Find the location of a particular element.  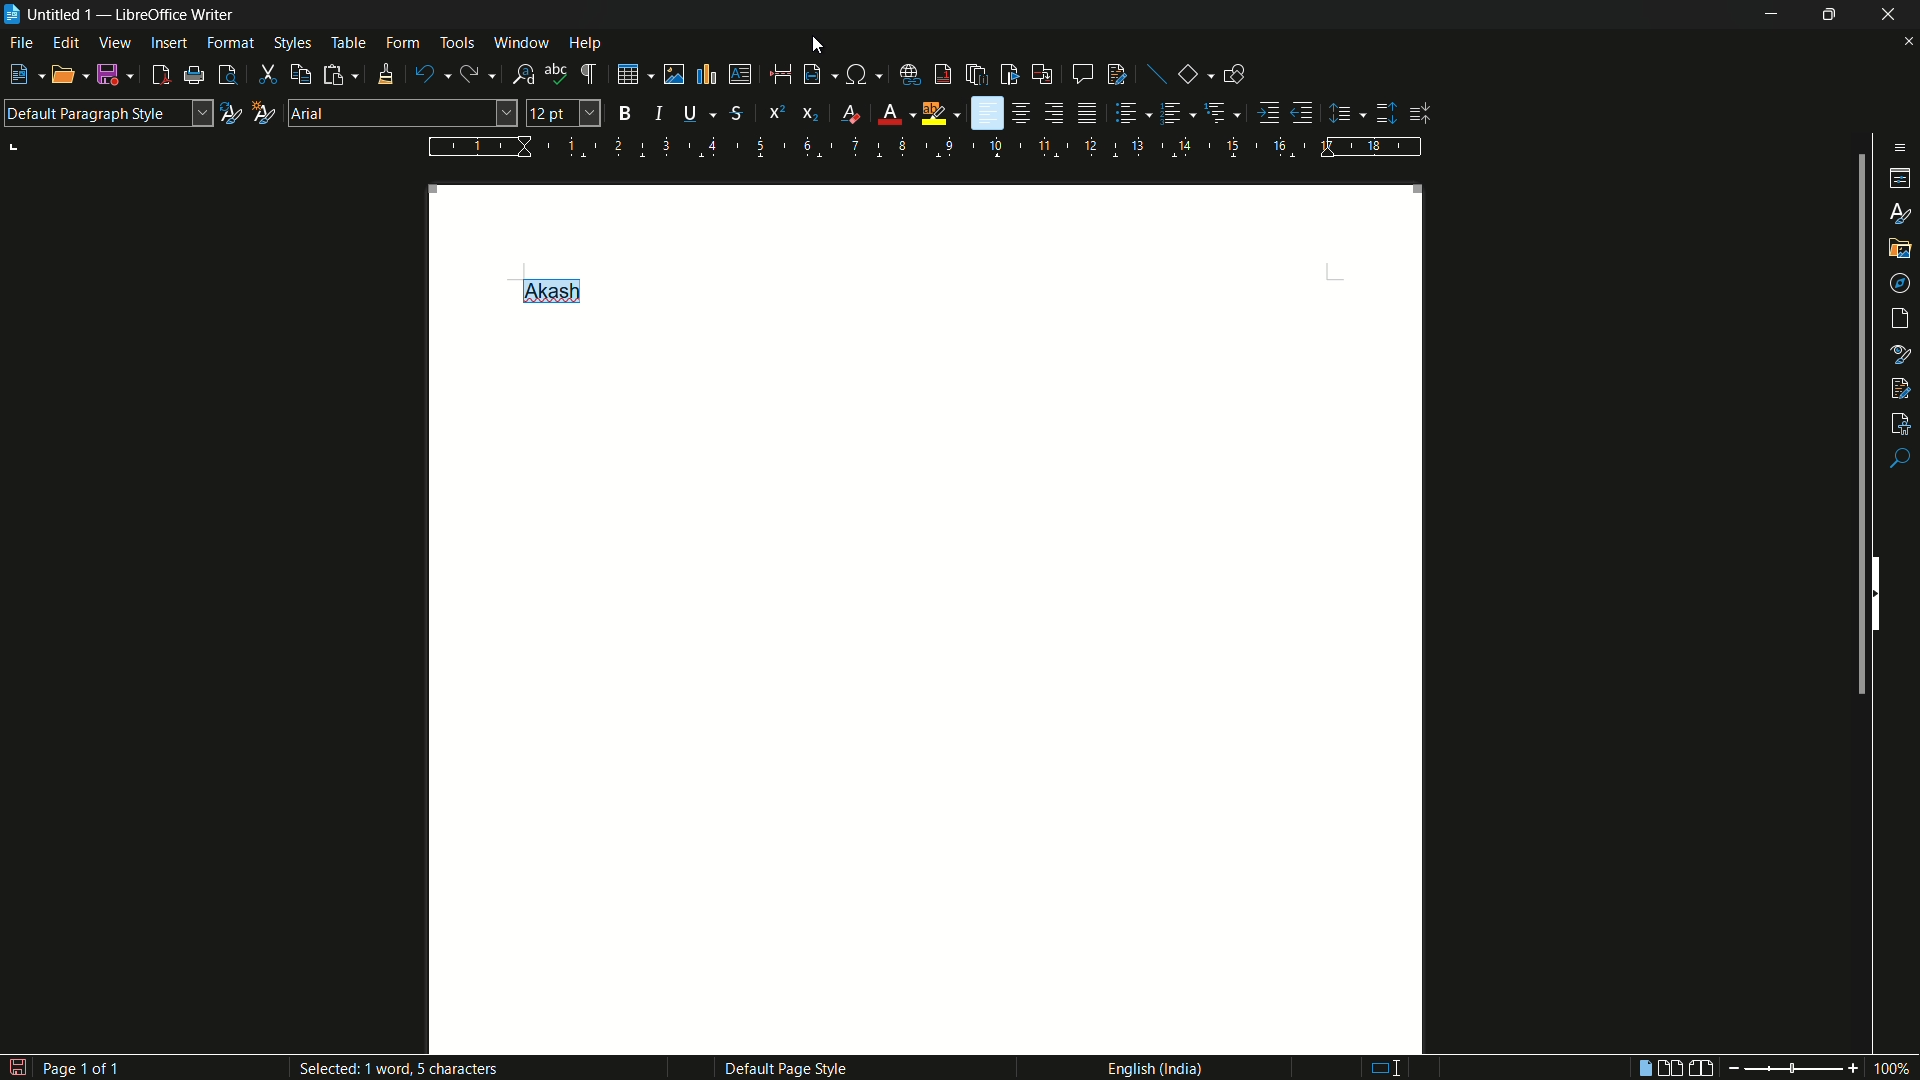

tools menu is located at coordinates (457, 42).